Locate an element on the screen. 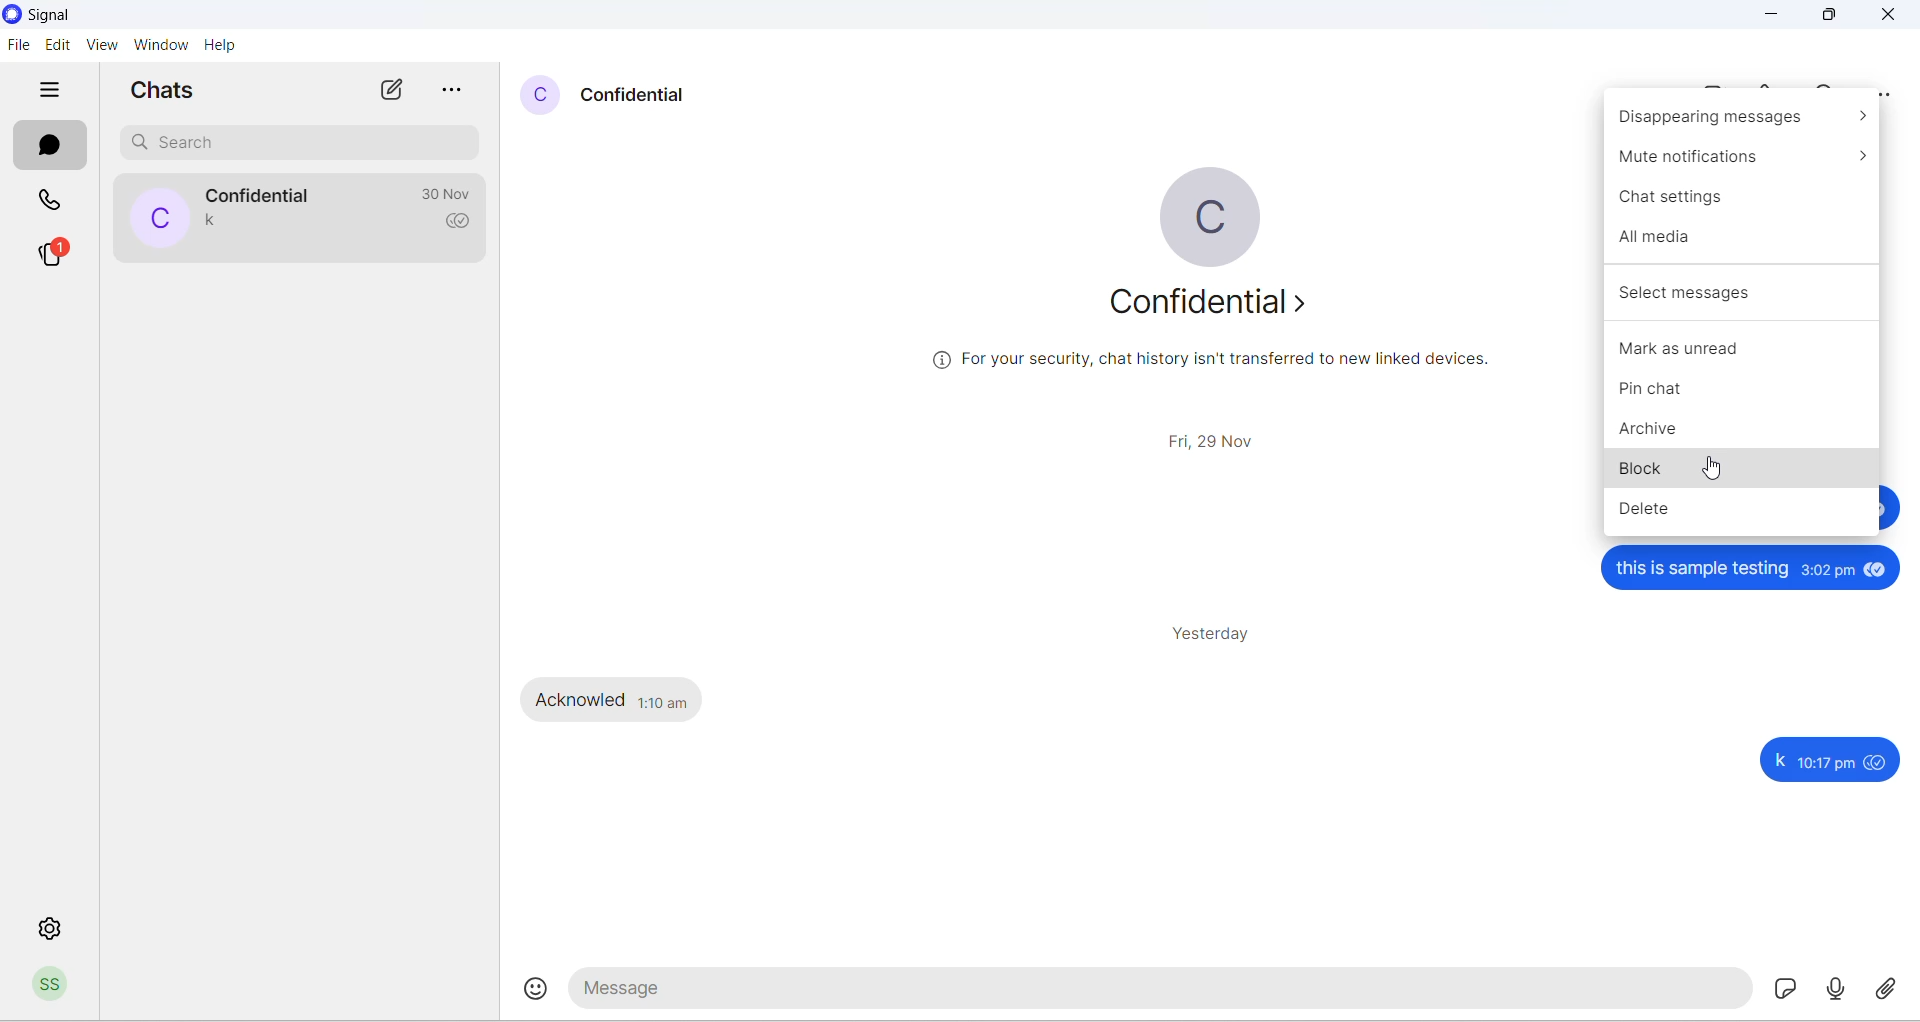 The width and height of the screenshot is (1920, 1022). search chat is located at coordinates (290, 145).